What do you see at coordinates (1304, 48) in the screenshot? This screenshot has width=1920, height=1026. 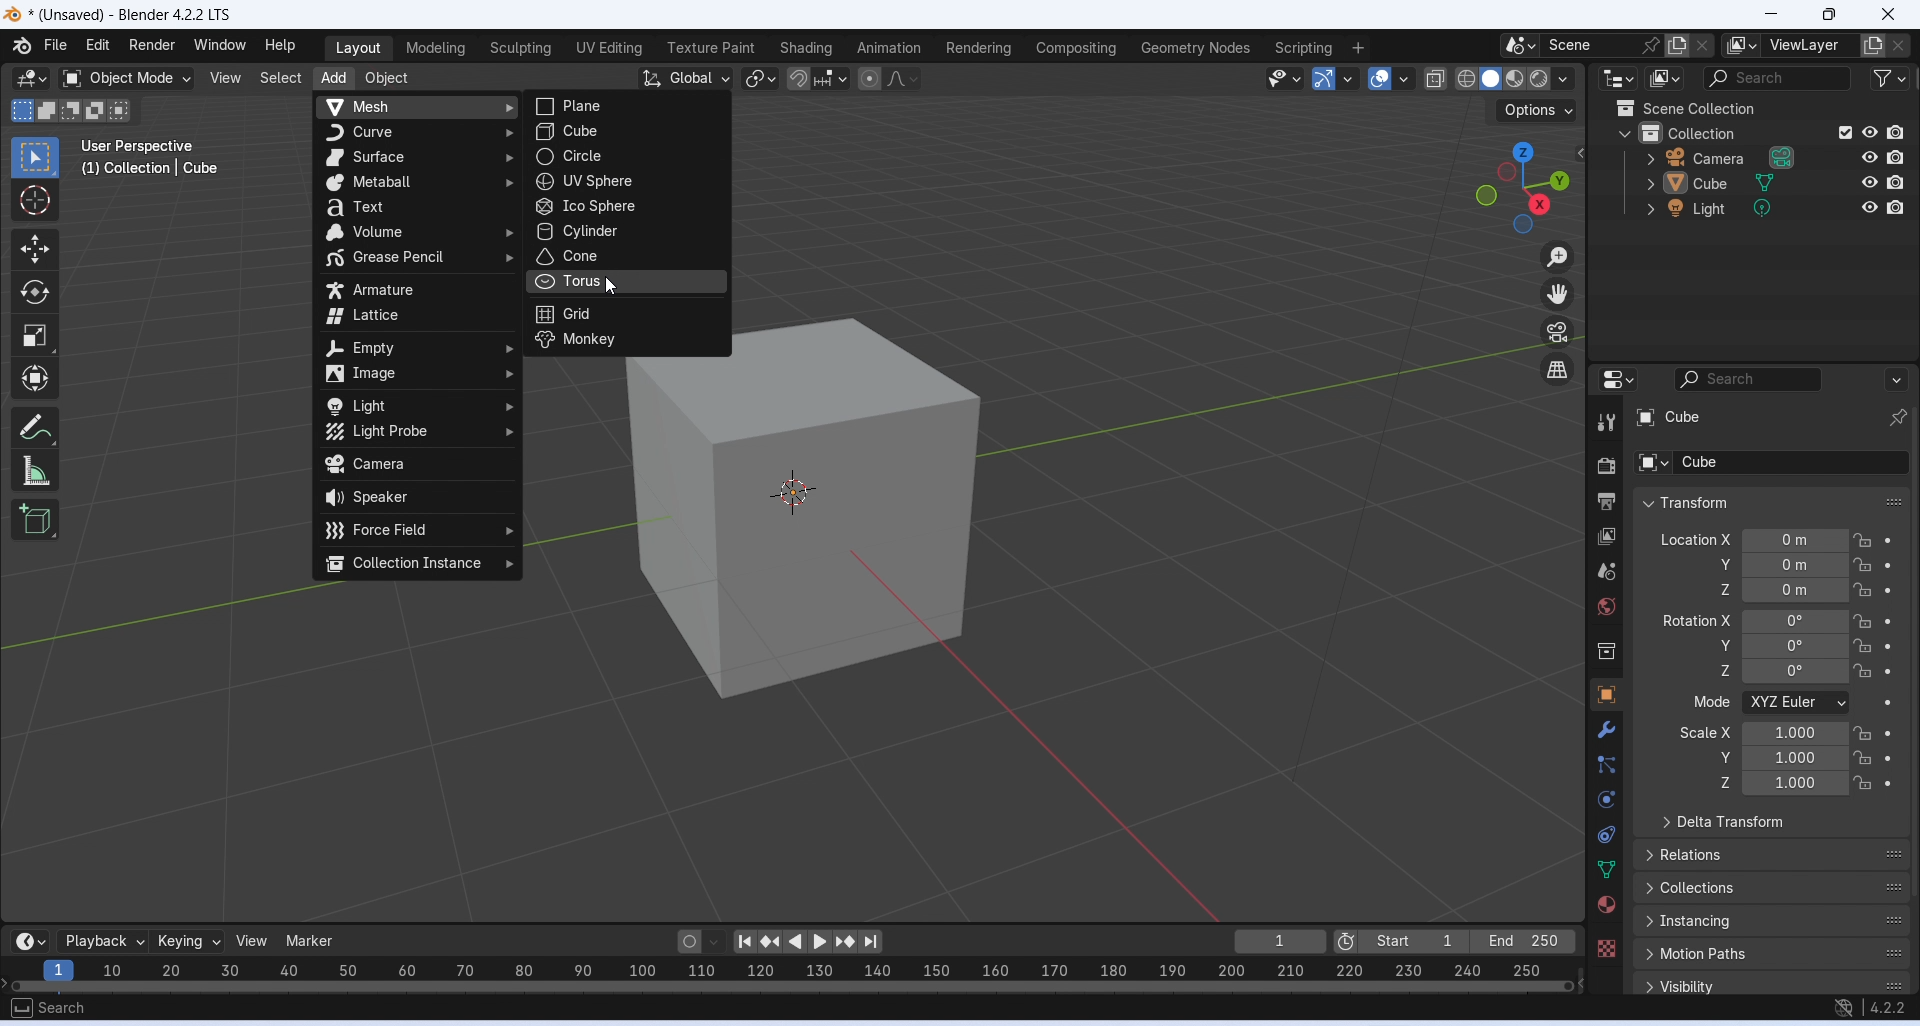 I see `Scripting` at bounding box center [1304, 48].